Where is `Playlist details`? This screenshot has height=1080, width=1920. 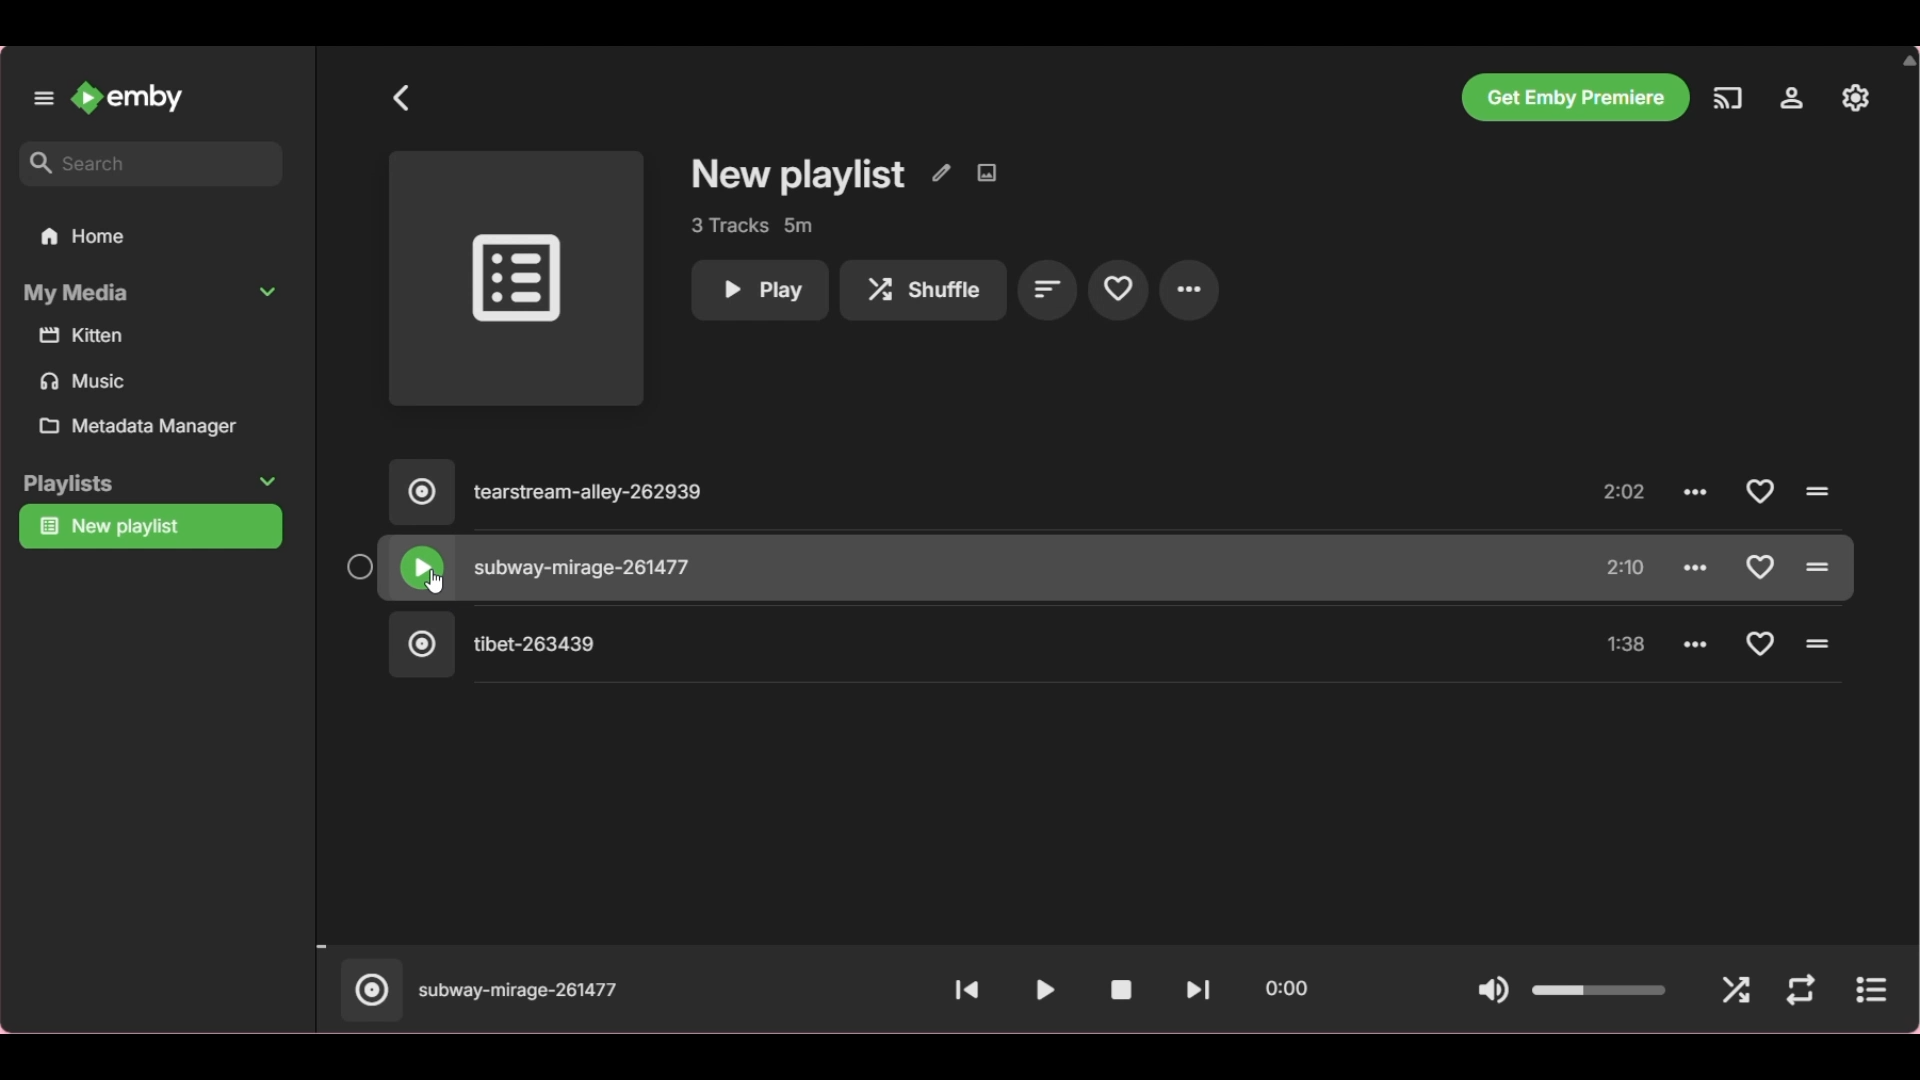 Playlist details is located at coordinates (751, 226).